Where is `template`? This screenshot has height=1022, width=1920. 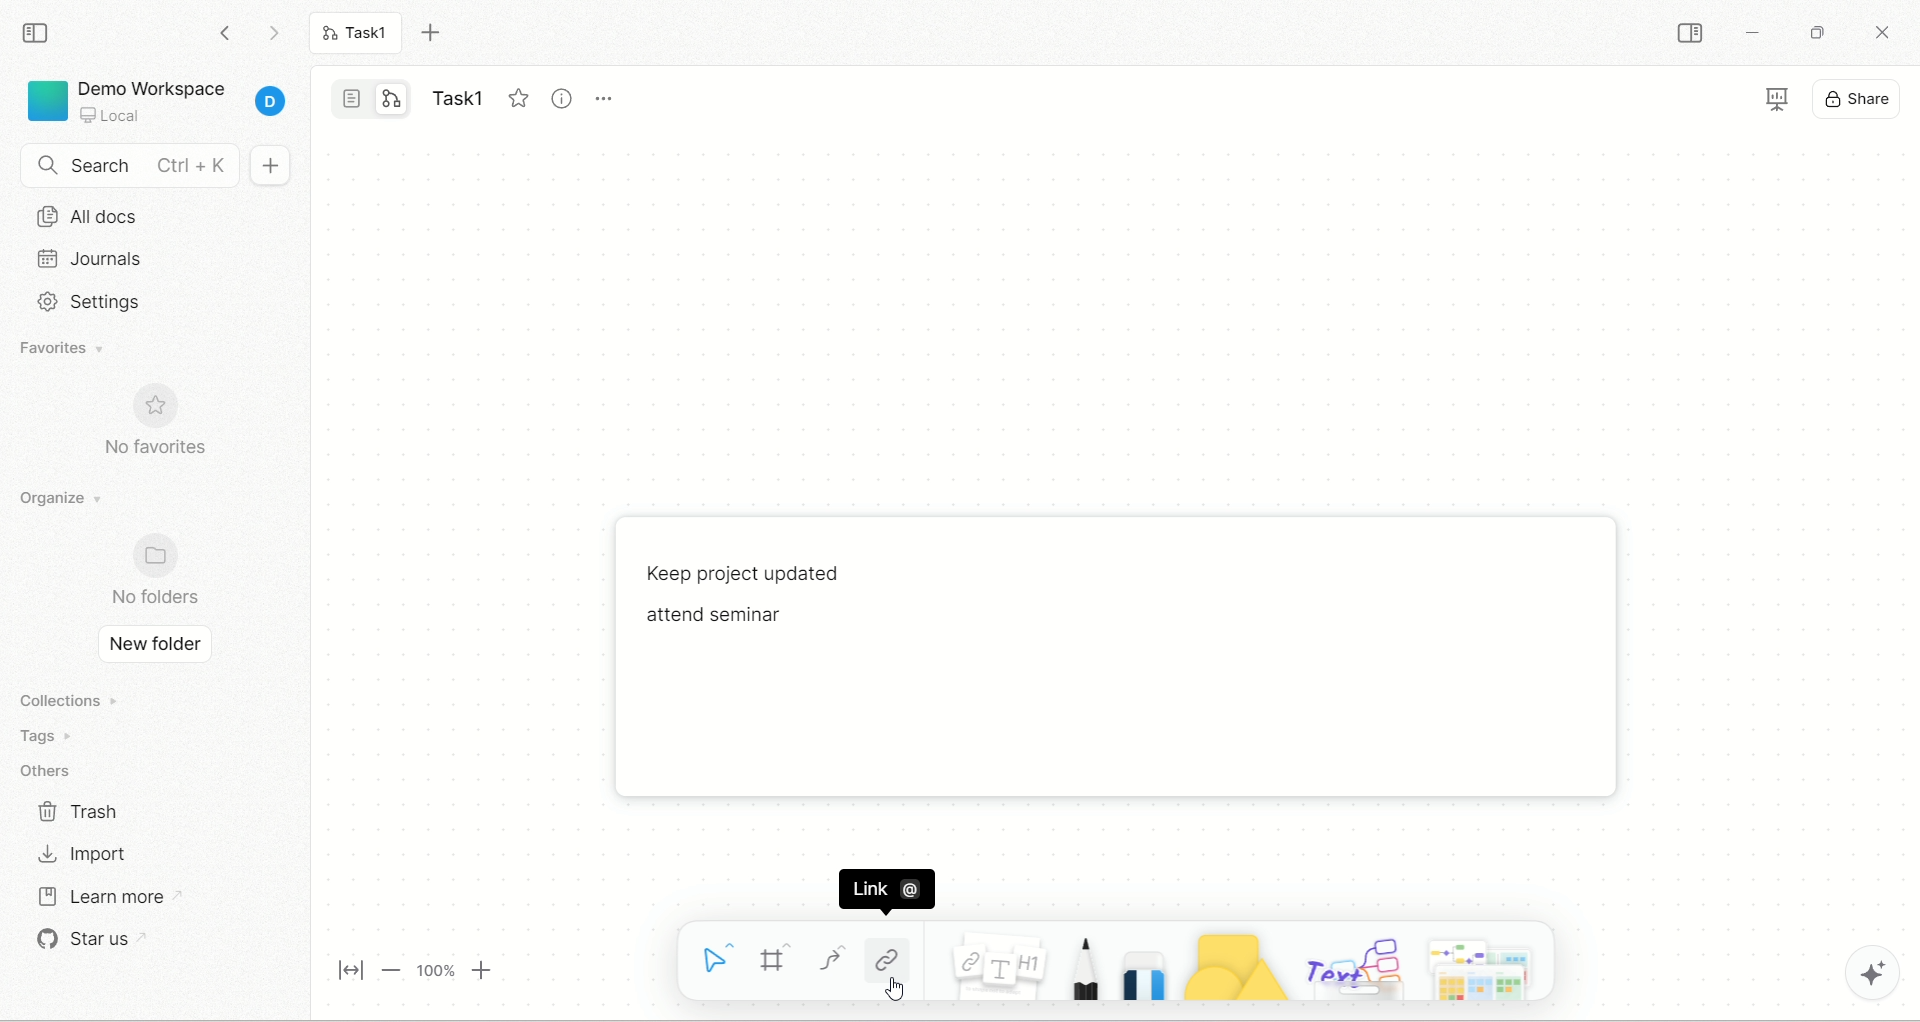
template is located at coordinates (1486, 967).